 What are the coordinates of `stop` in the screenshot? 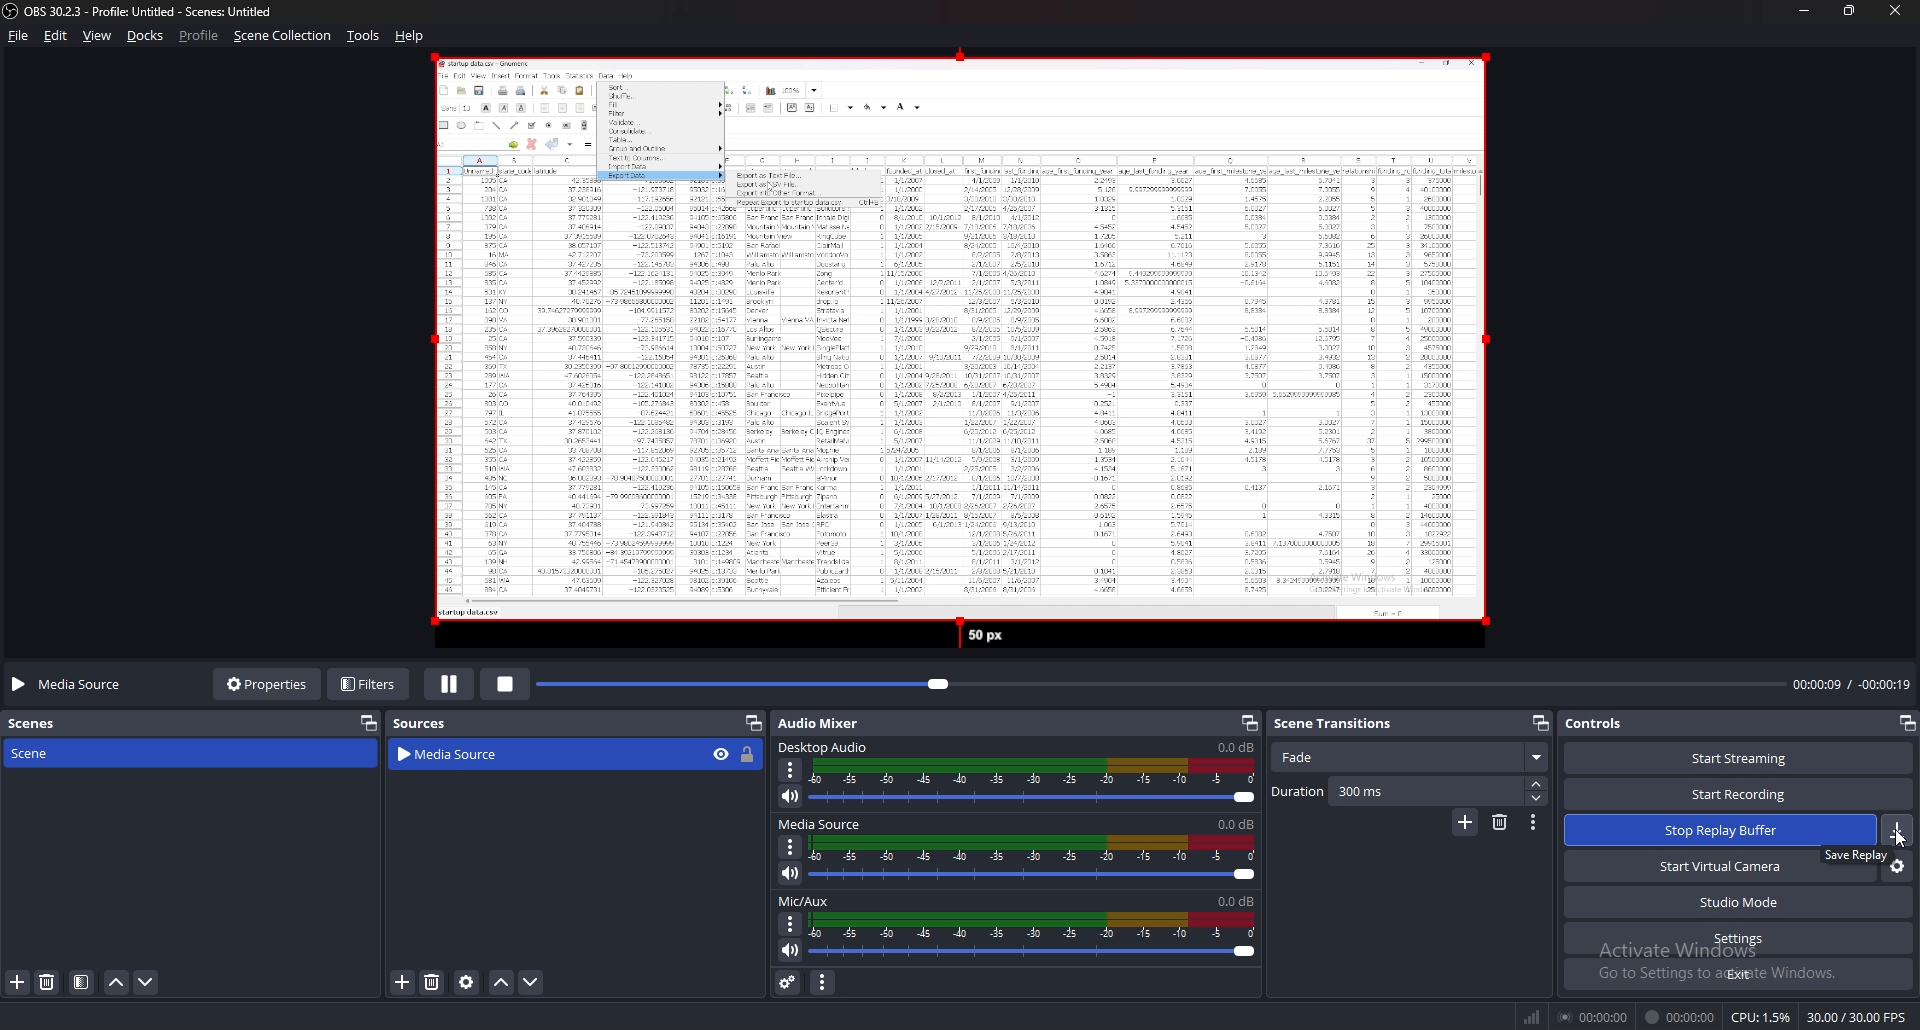 It's located at (506, 684).